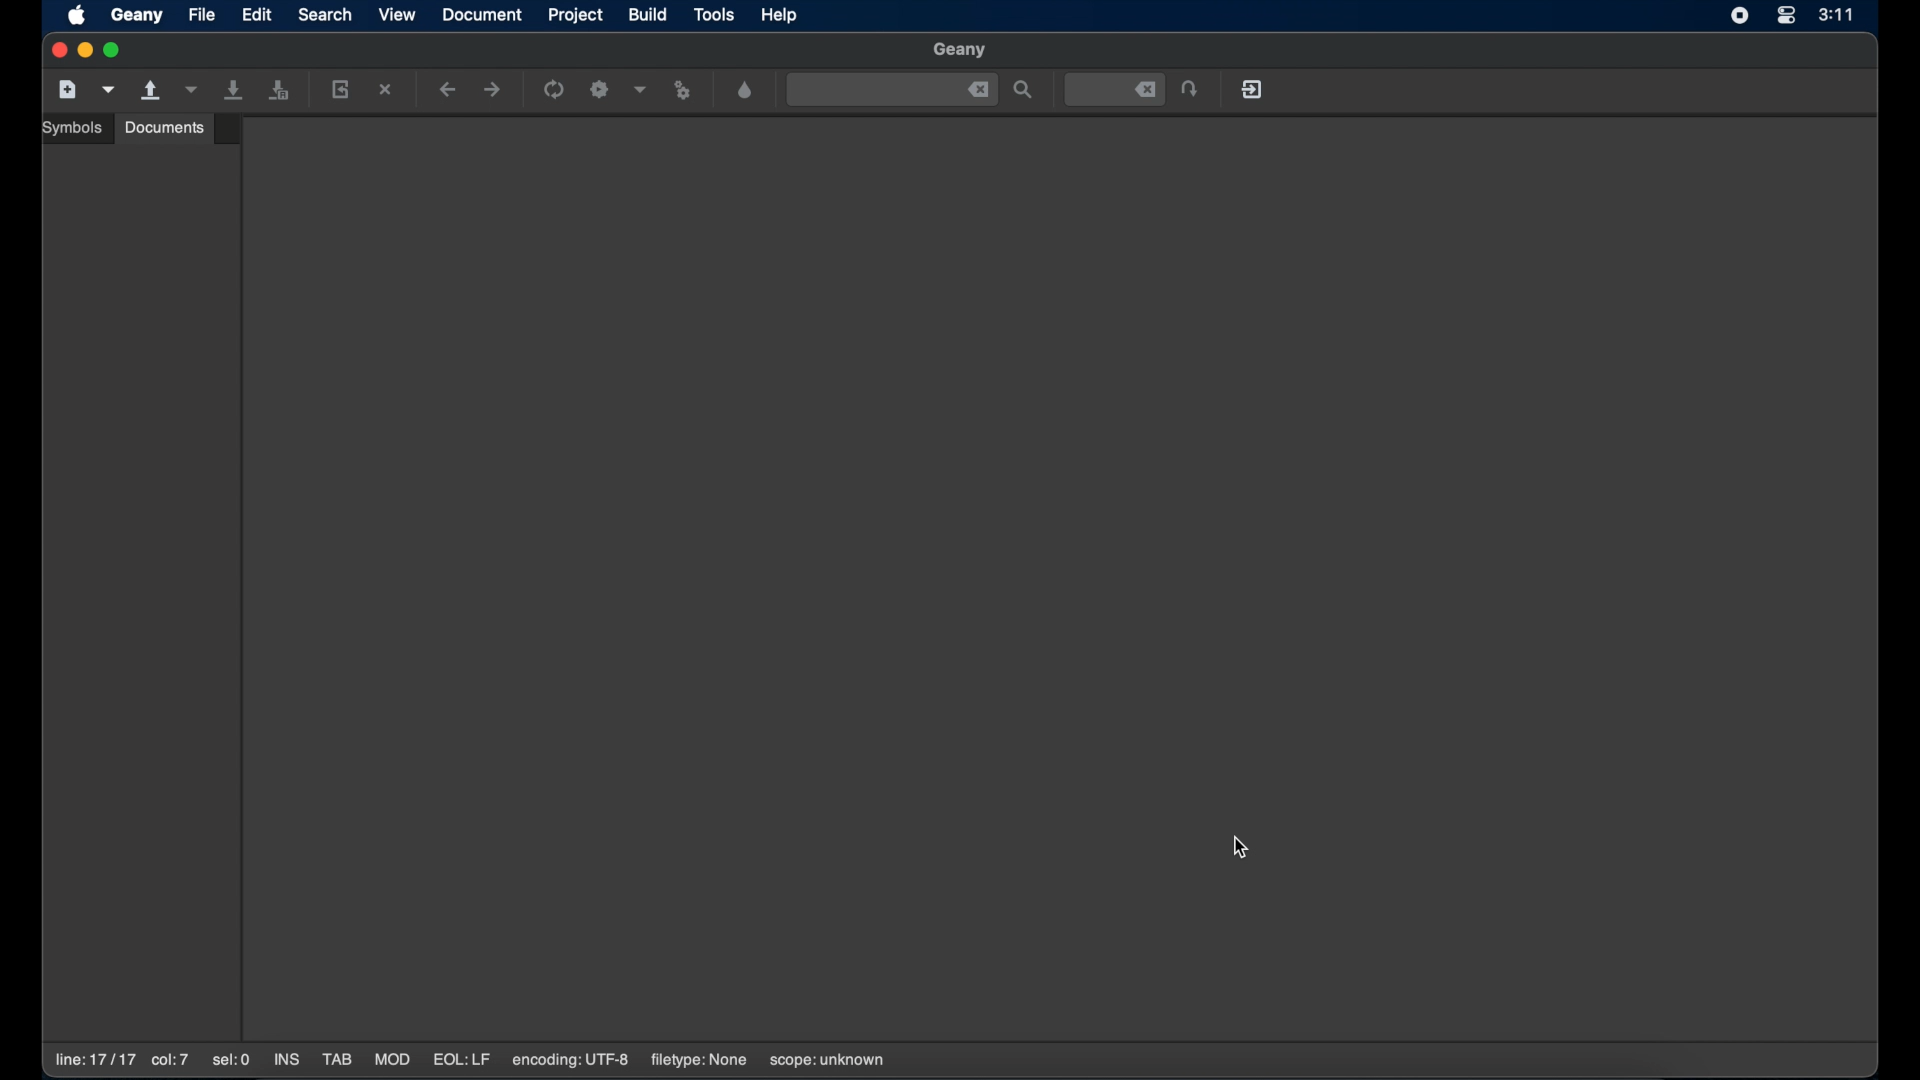 The image size is (1920, 1080). I want to click on MOD, so click(392, 1060).